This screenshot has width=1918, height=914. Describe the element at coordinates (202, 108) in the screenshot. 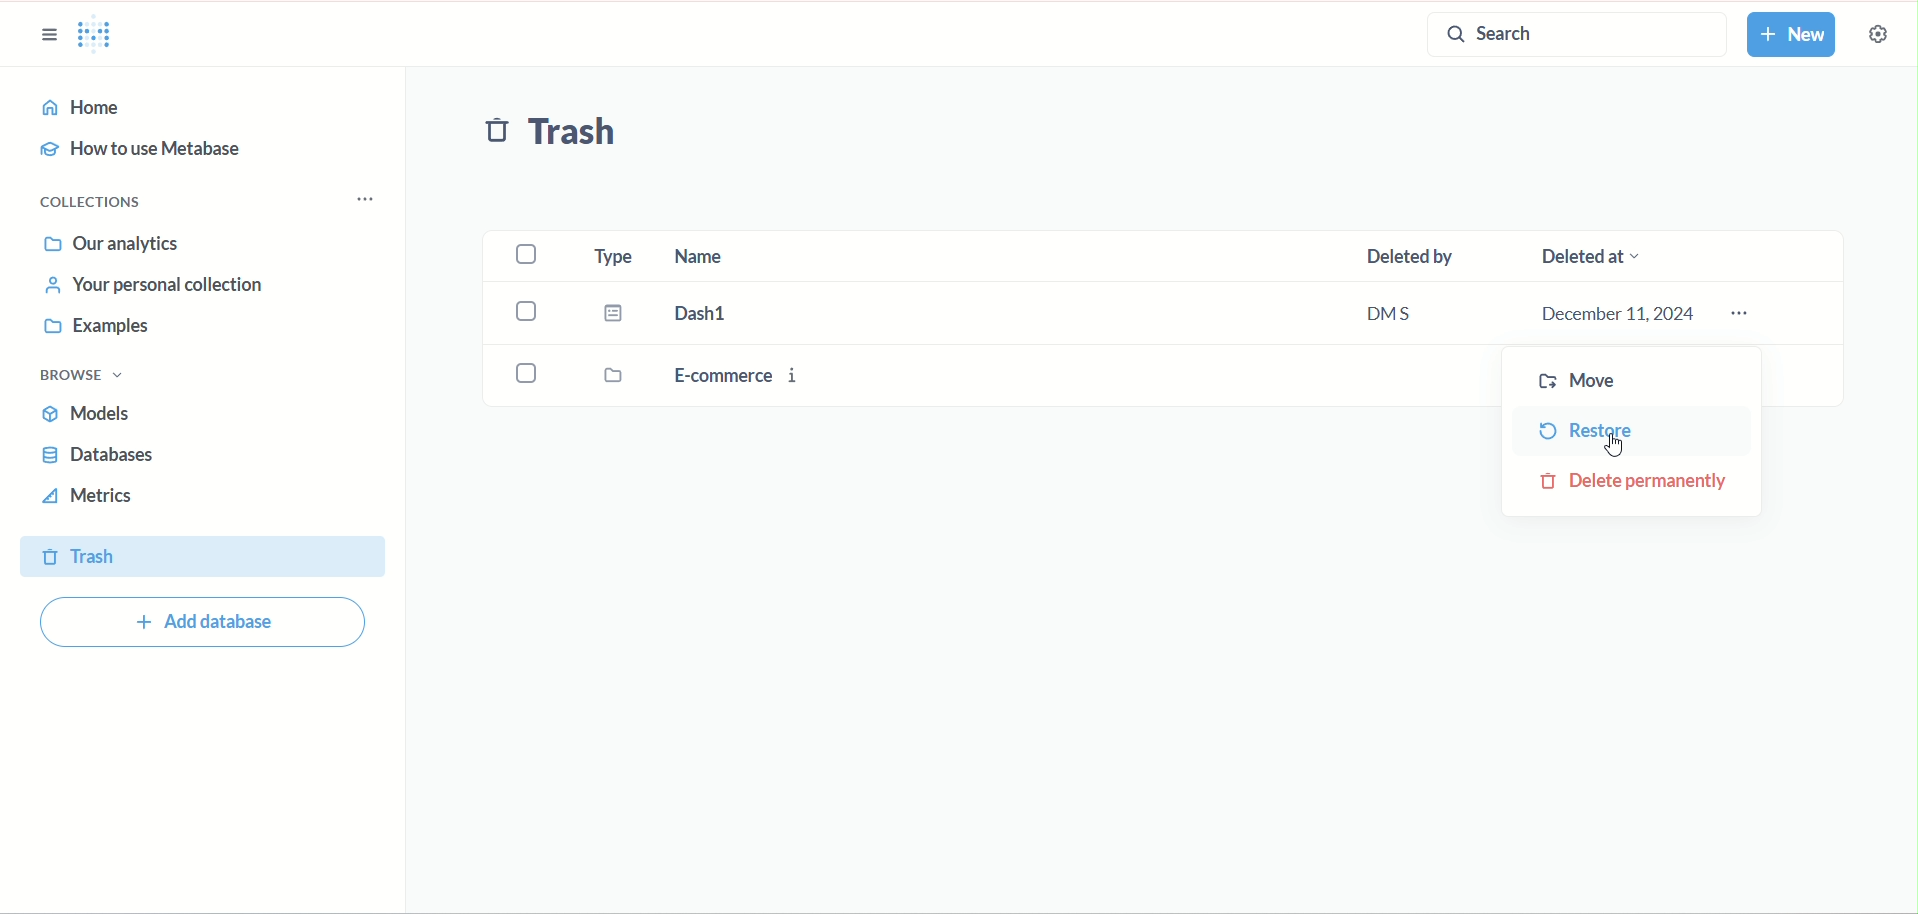

I see `home` at that location.